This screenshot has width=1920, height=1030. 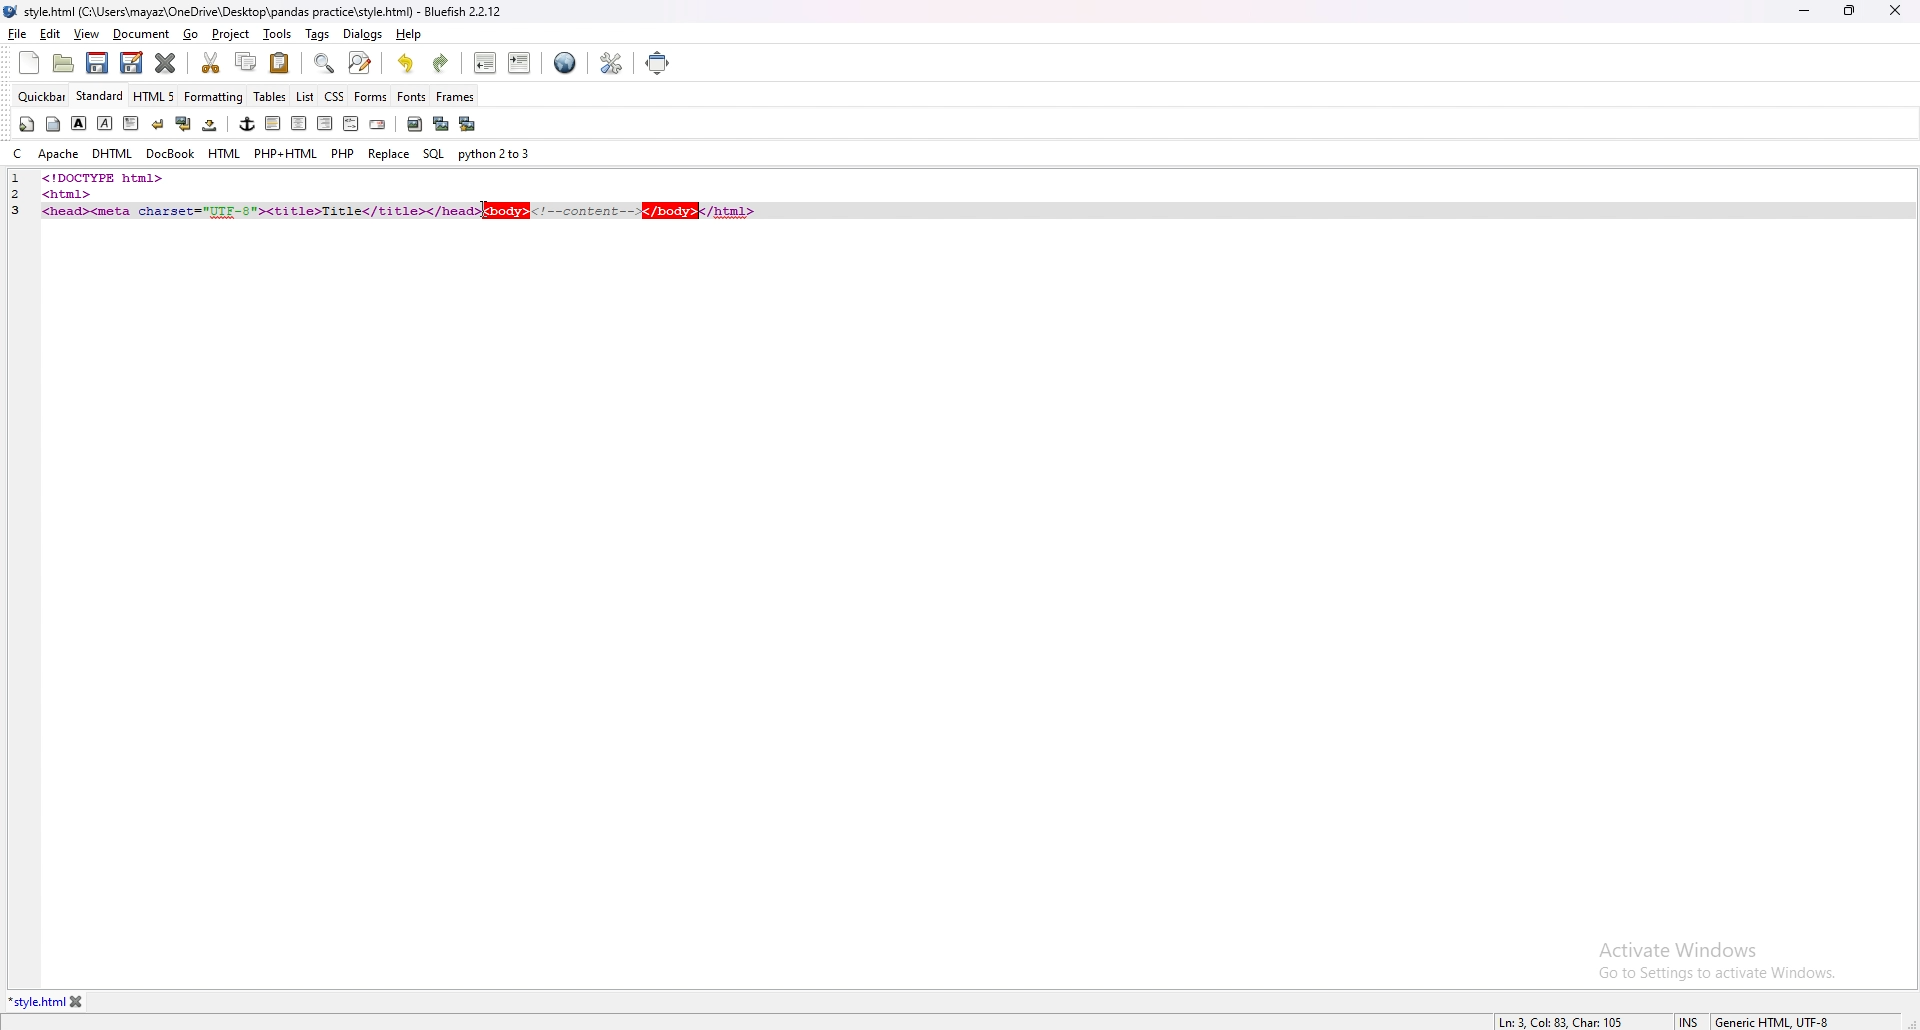 I want to click on advanced find and replace, so click(x=359, y=62).